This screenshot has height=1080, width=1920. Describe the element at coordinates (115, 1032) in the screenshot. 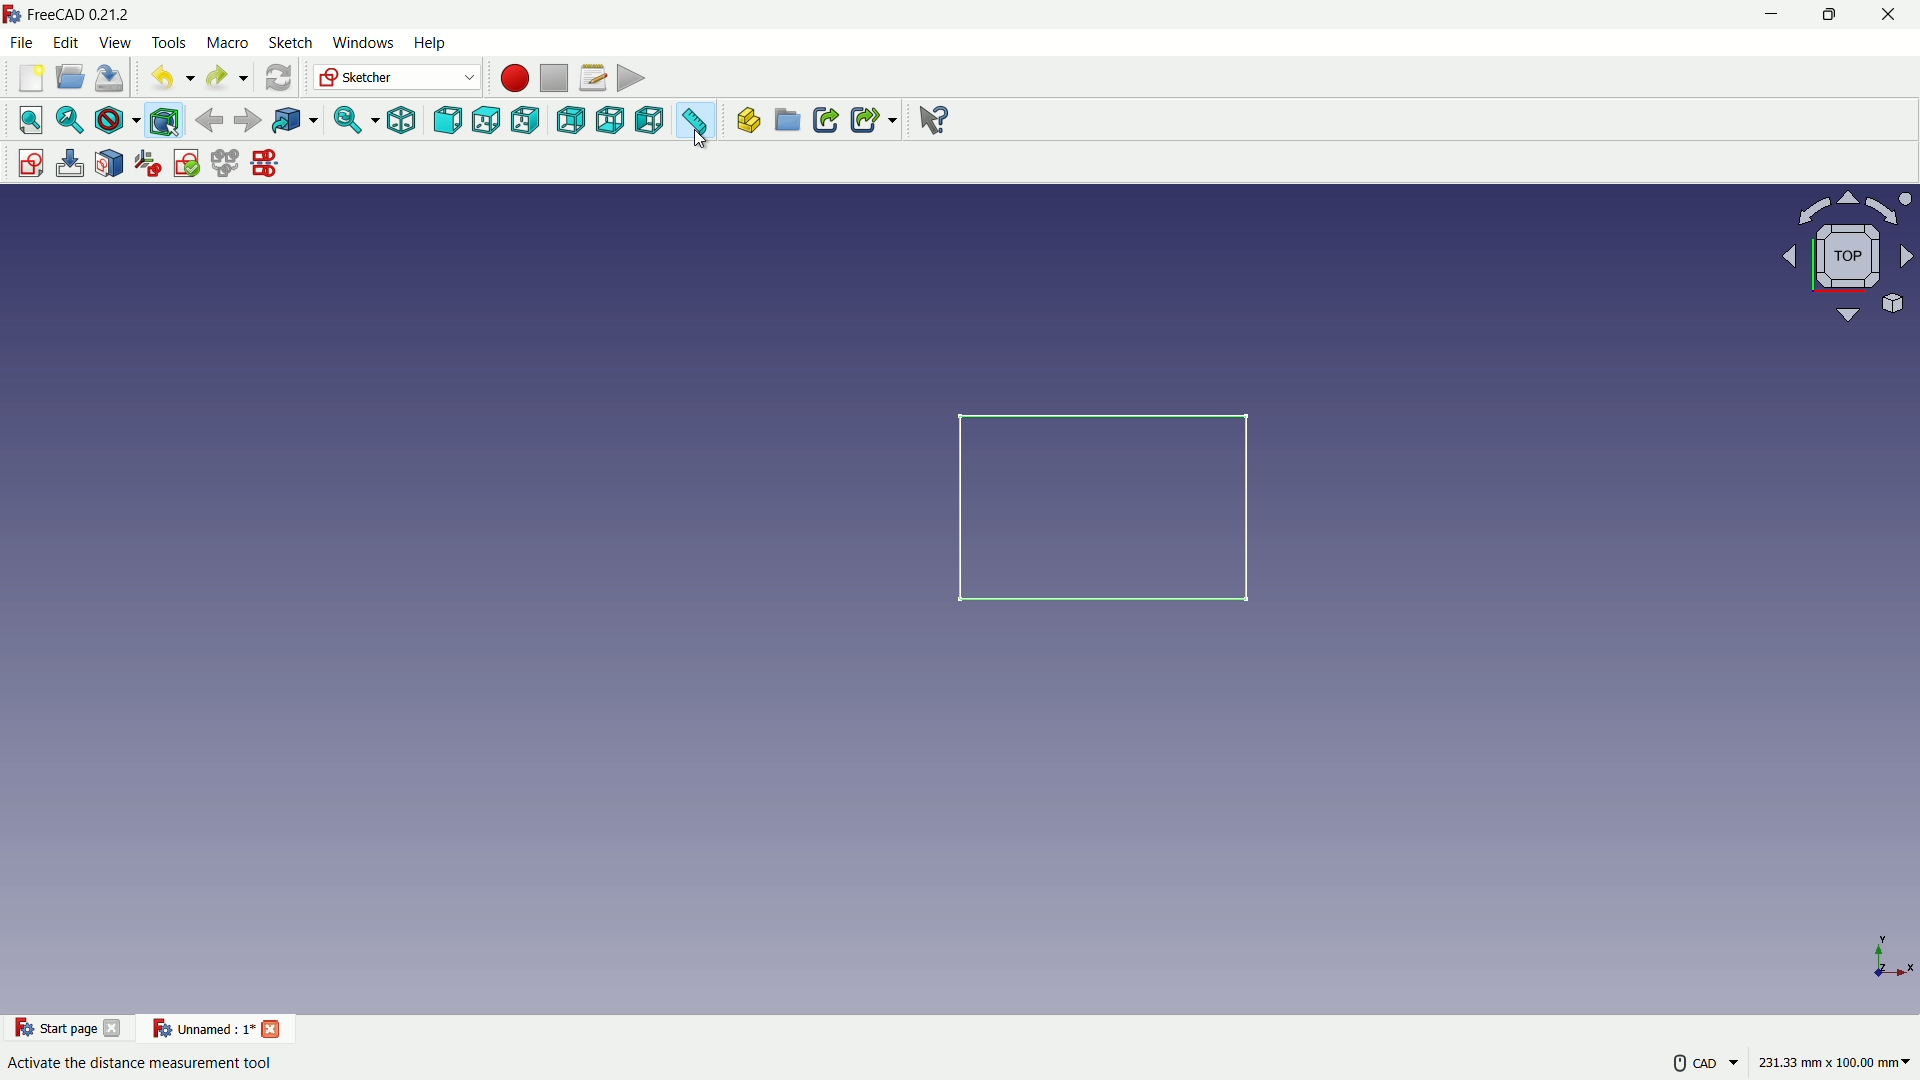

I see `close start page` at that location.